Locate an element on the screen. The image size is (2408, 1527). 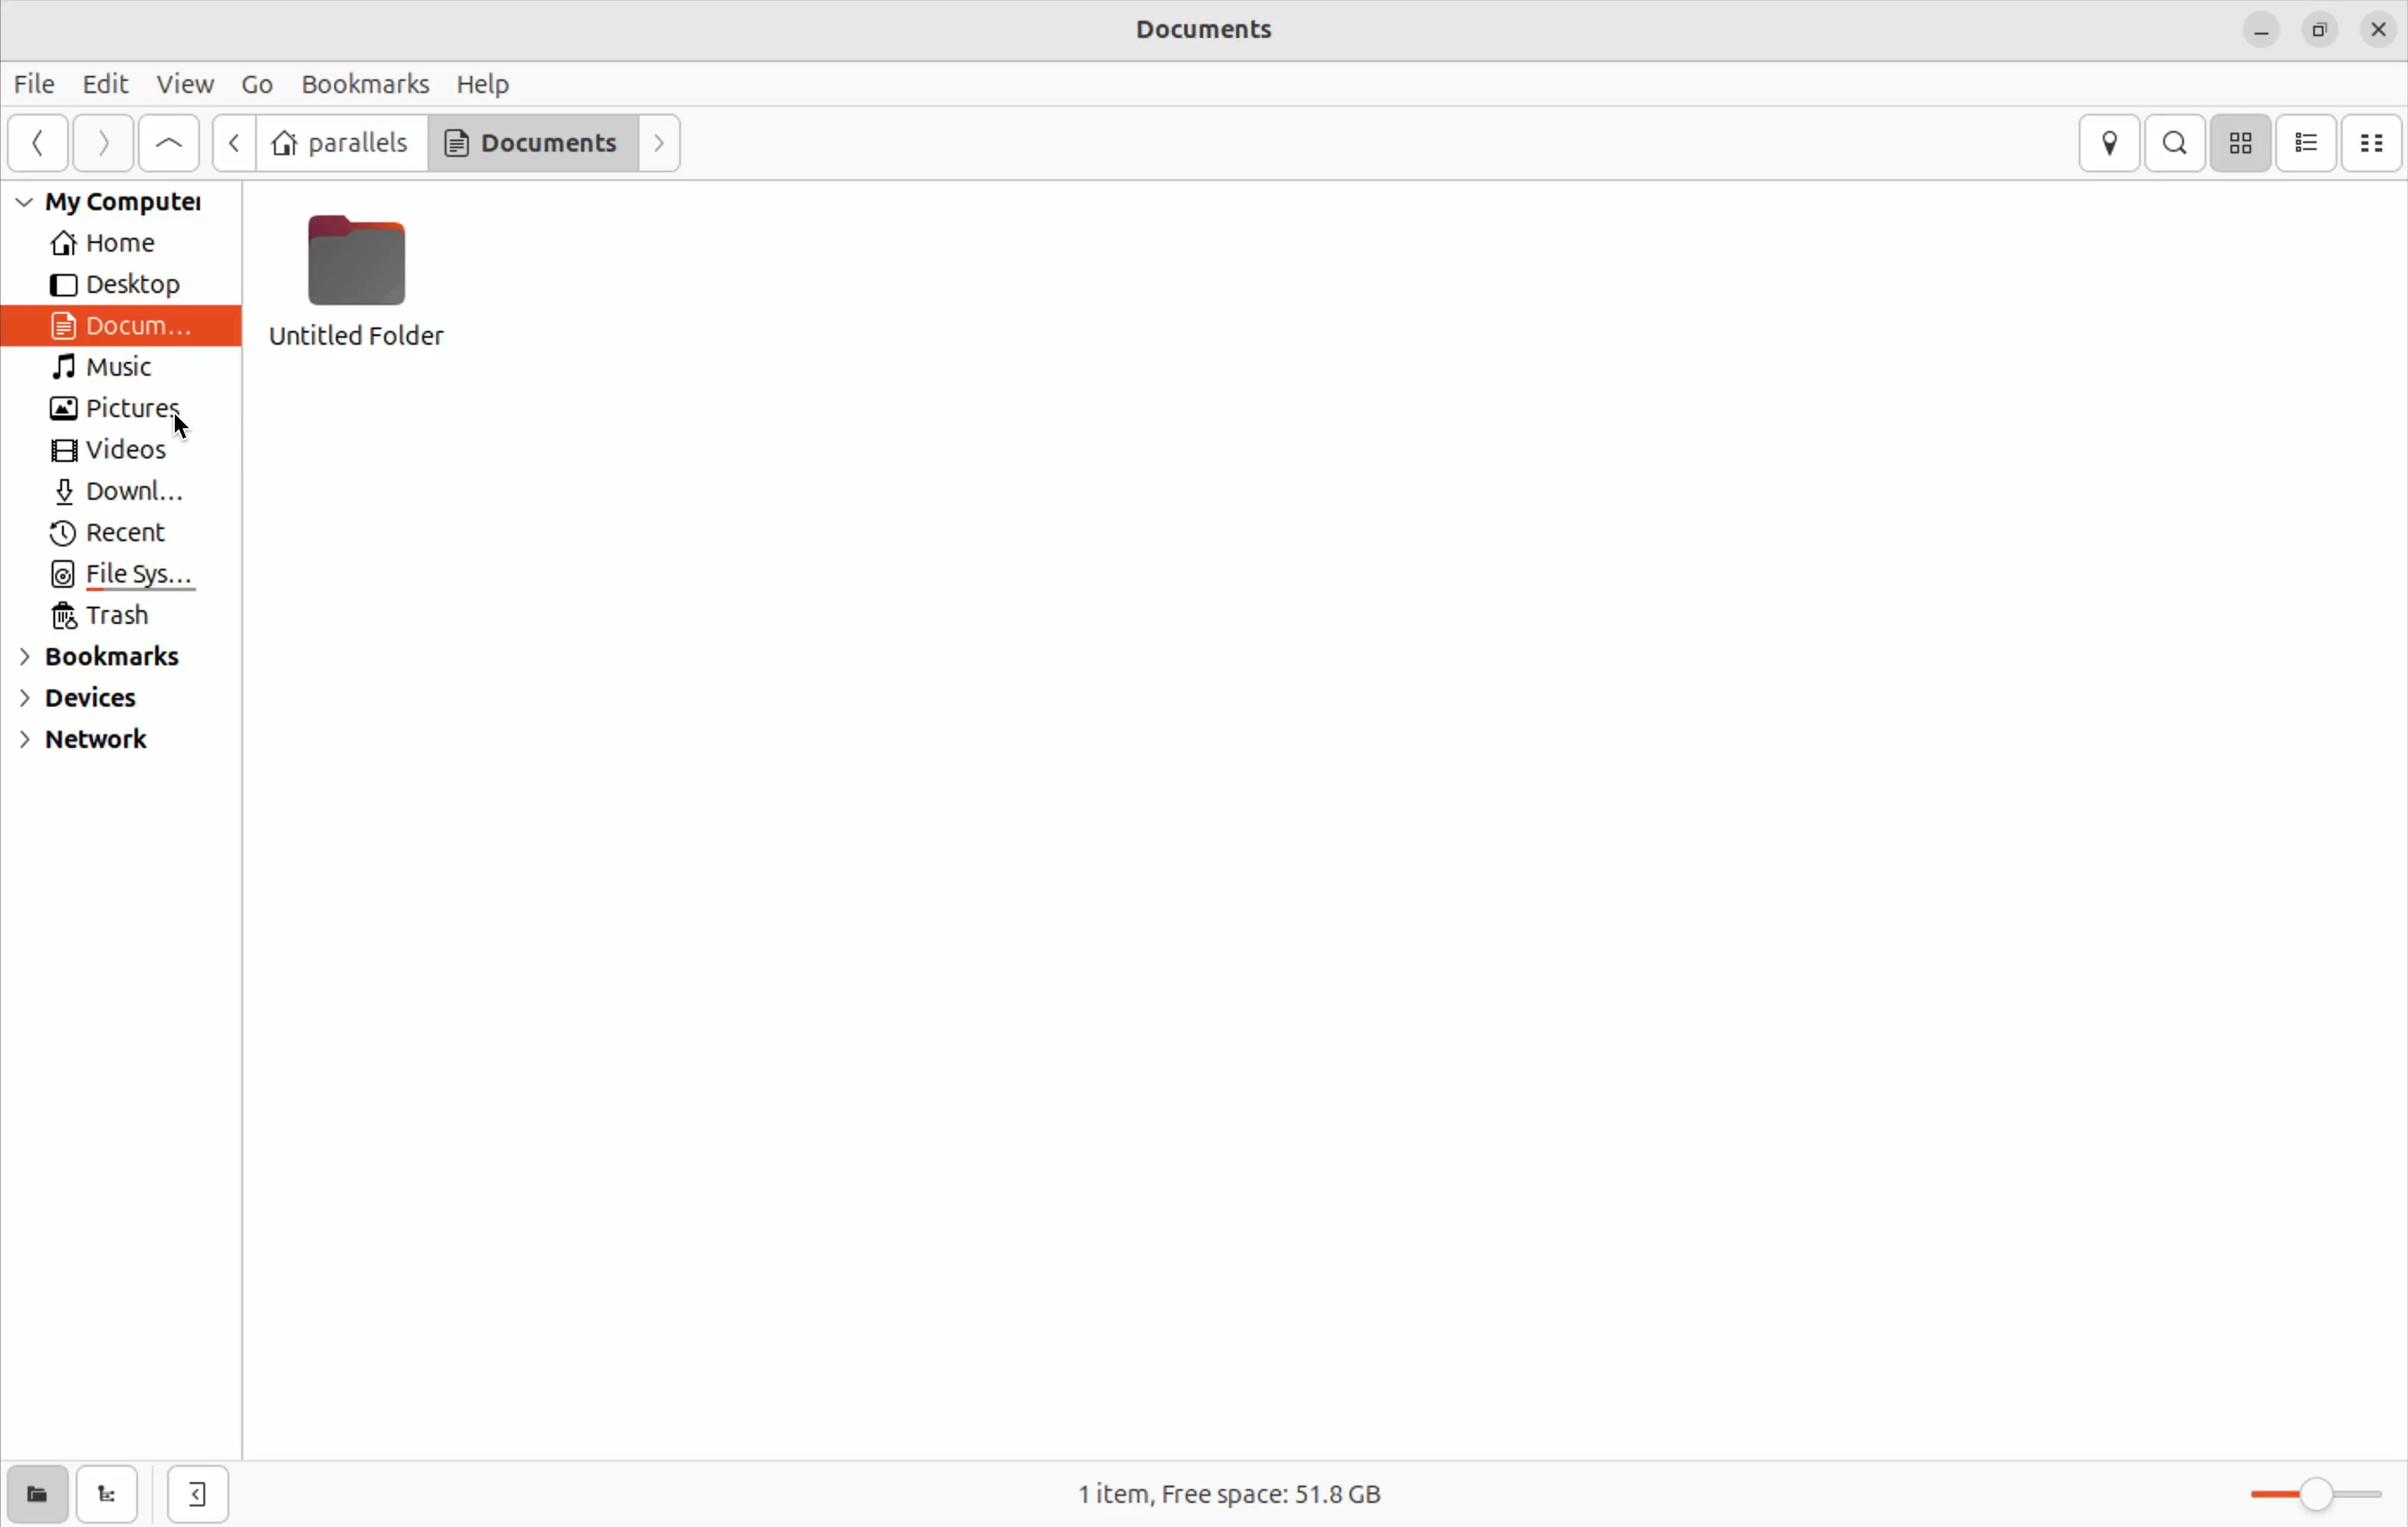
minimize is located at coordinates (2261, 31).